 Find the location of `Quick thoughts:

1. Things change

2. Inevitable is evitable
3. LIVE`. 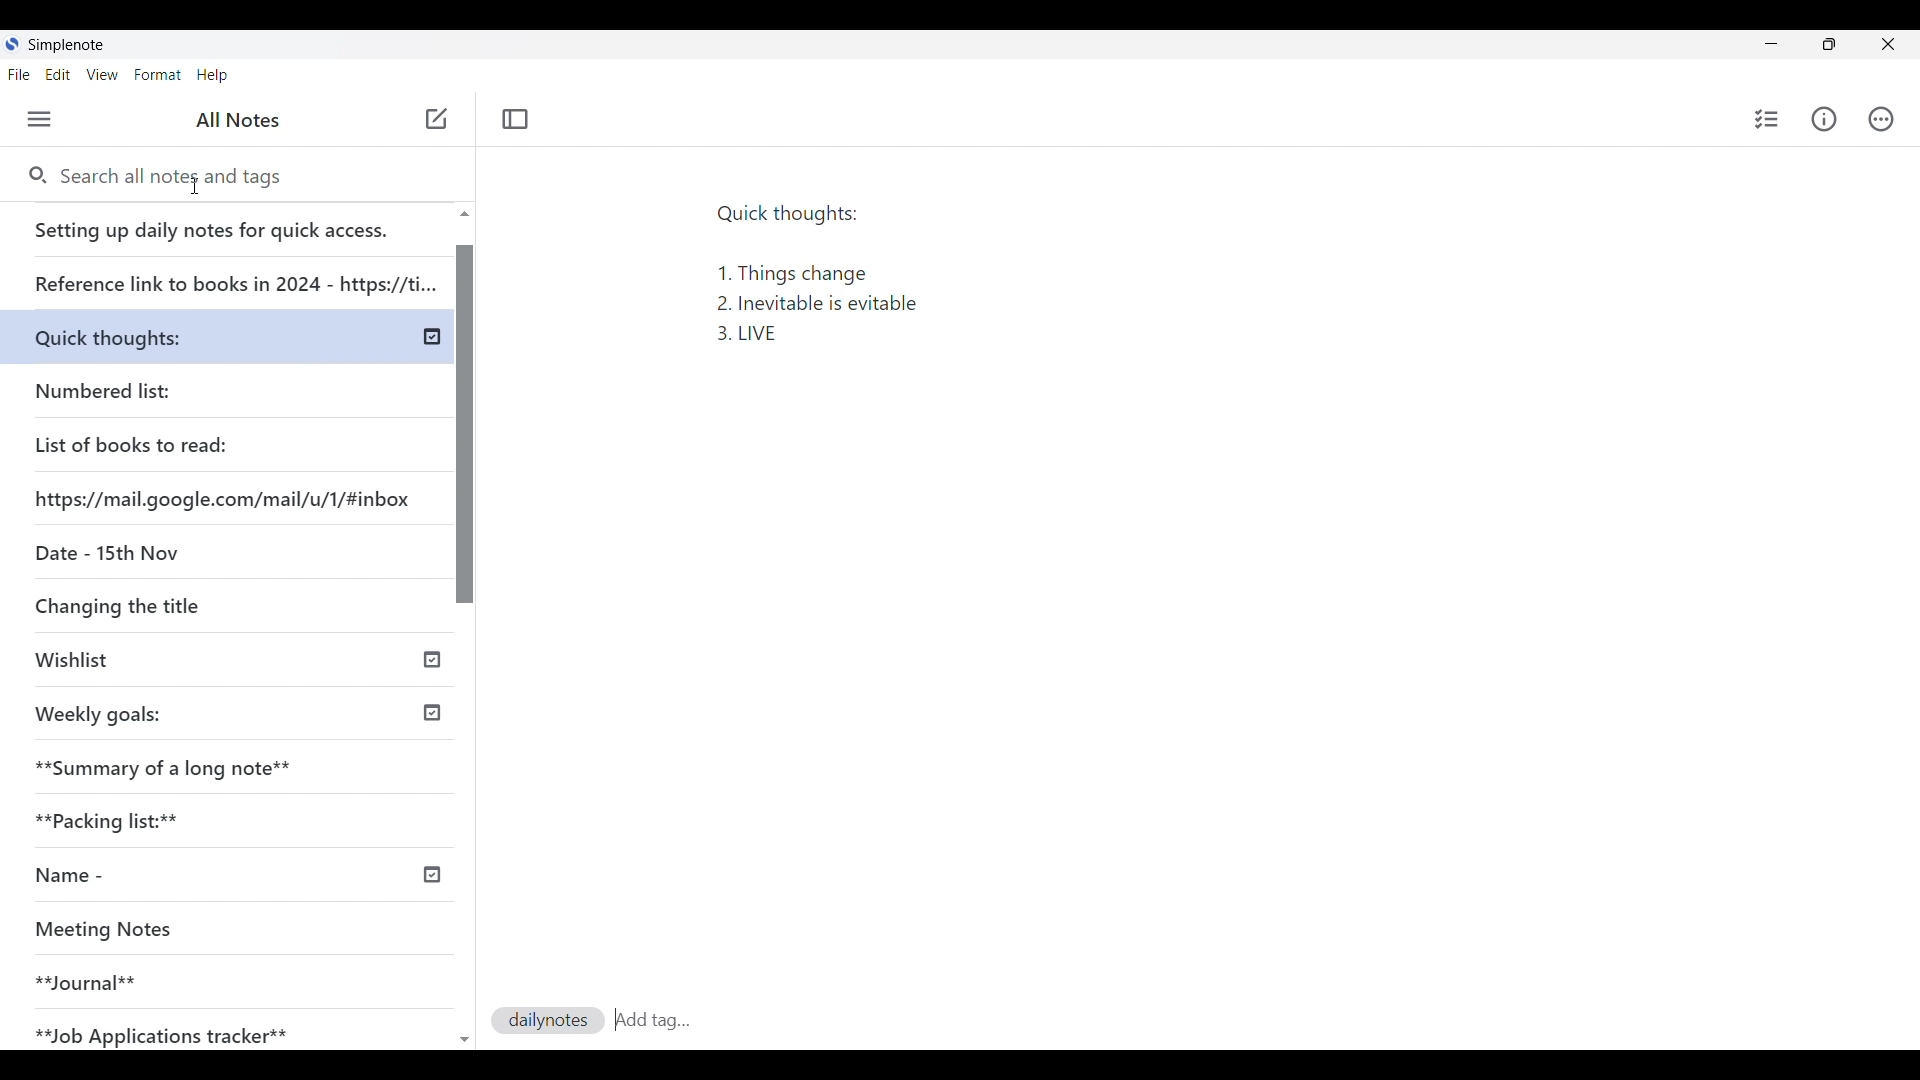

Quick thoughts:

1. Things change

2. Inevitable is evitable
3. LIVE is located at coordinates (829, 282).